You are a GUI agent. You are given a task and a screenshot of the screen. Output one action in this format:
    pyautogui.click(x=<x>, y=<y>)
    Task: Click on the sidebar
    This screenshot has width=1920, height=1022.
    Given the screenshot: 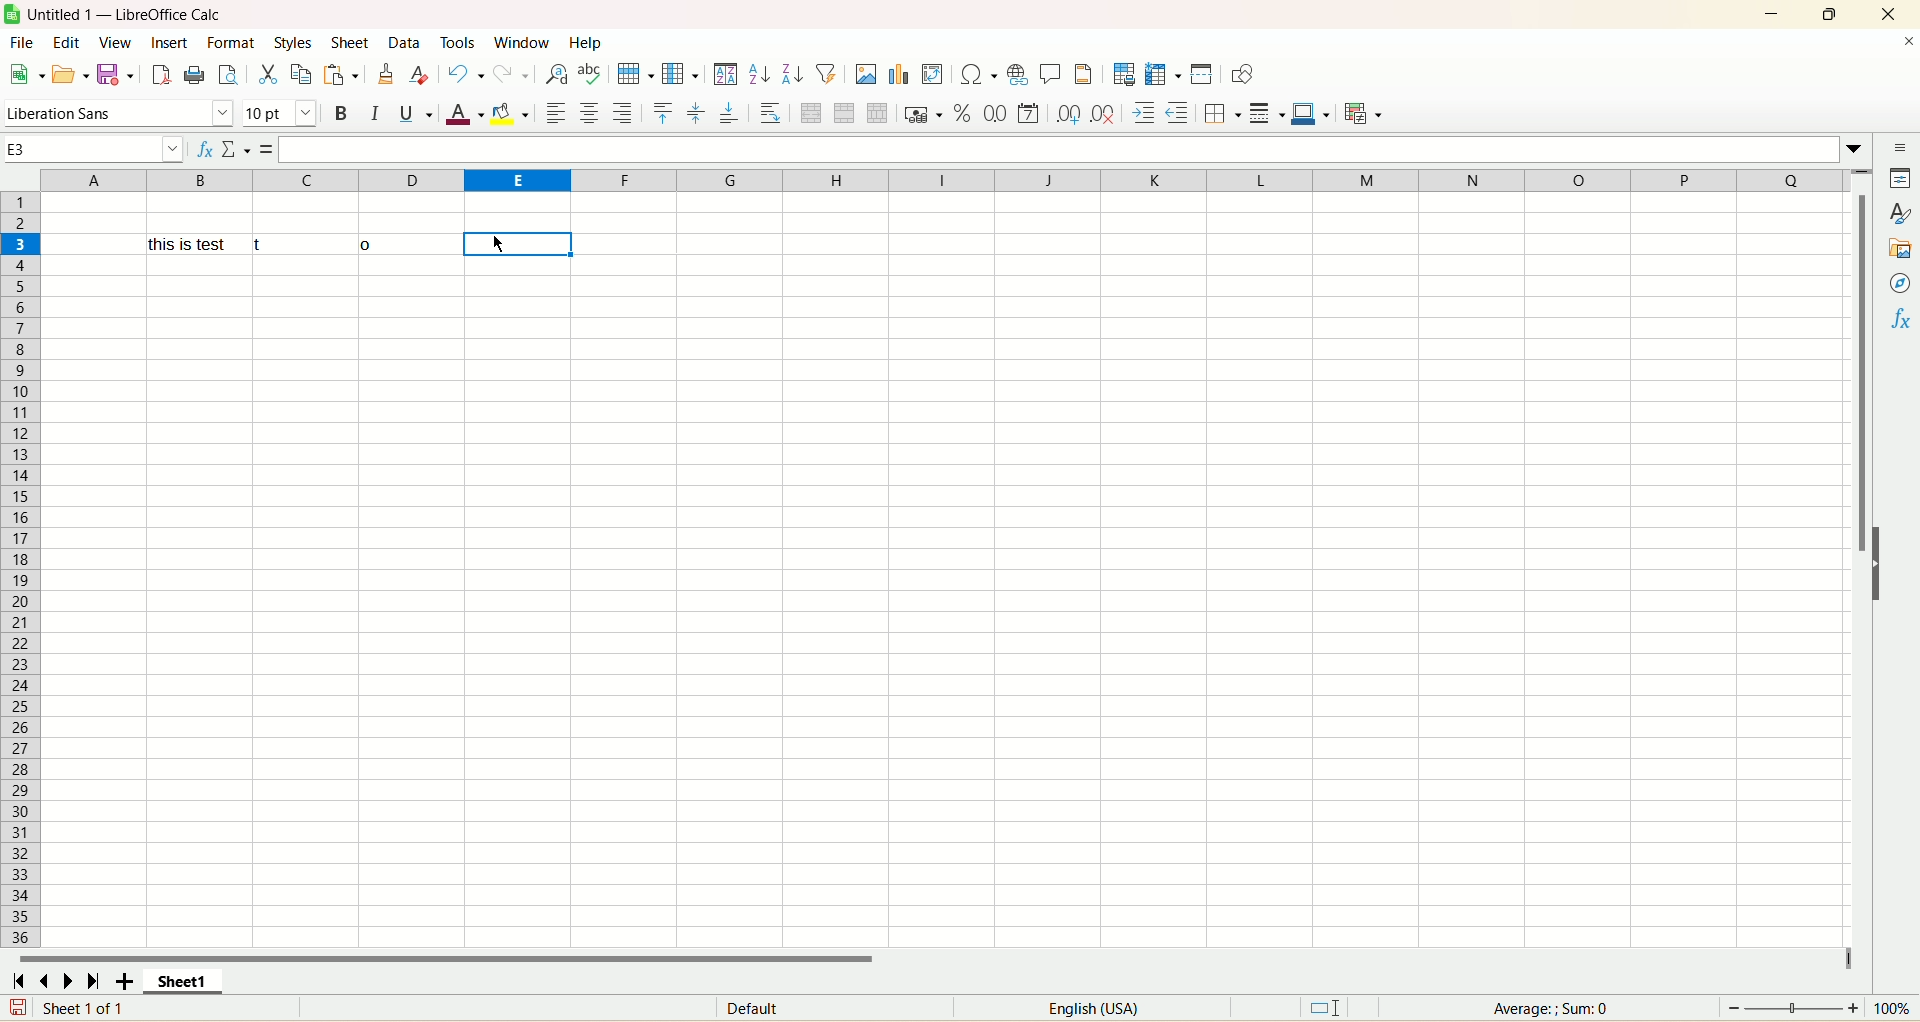 What is the action you would take?
    pyautogui.click(x=1903, y=148)
    